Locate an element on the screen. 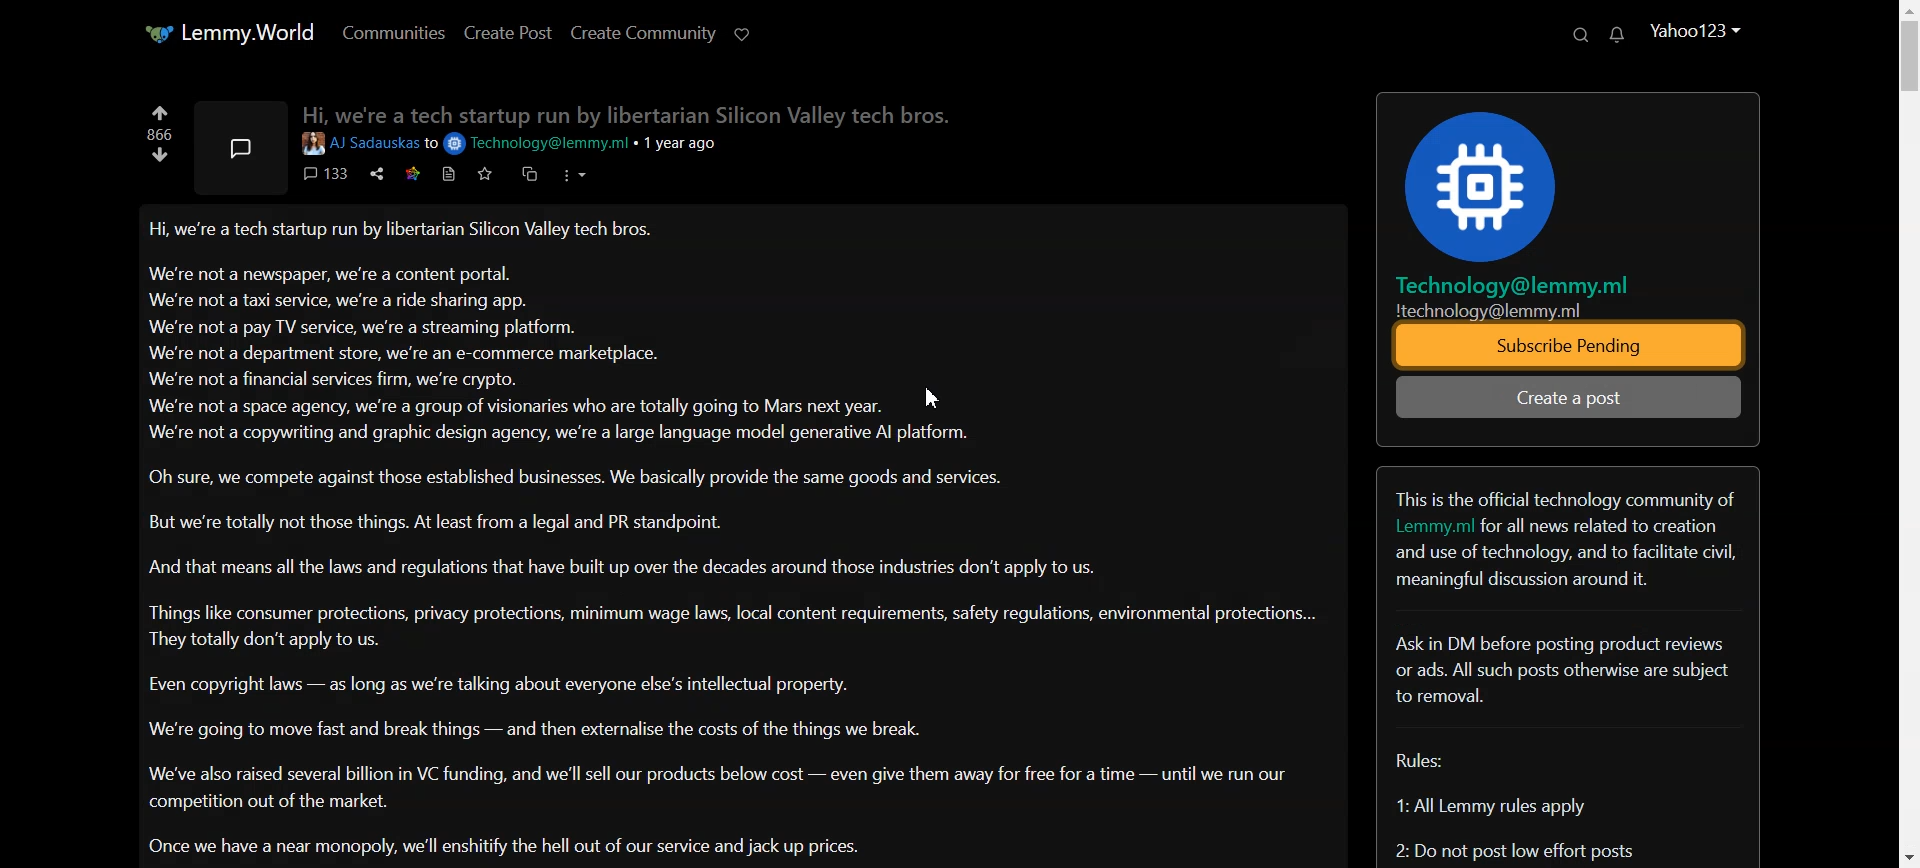 The height and width of the screenshot is (868, 1920). Logo is located at coordinates (1558, 189).